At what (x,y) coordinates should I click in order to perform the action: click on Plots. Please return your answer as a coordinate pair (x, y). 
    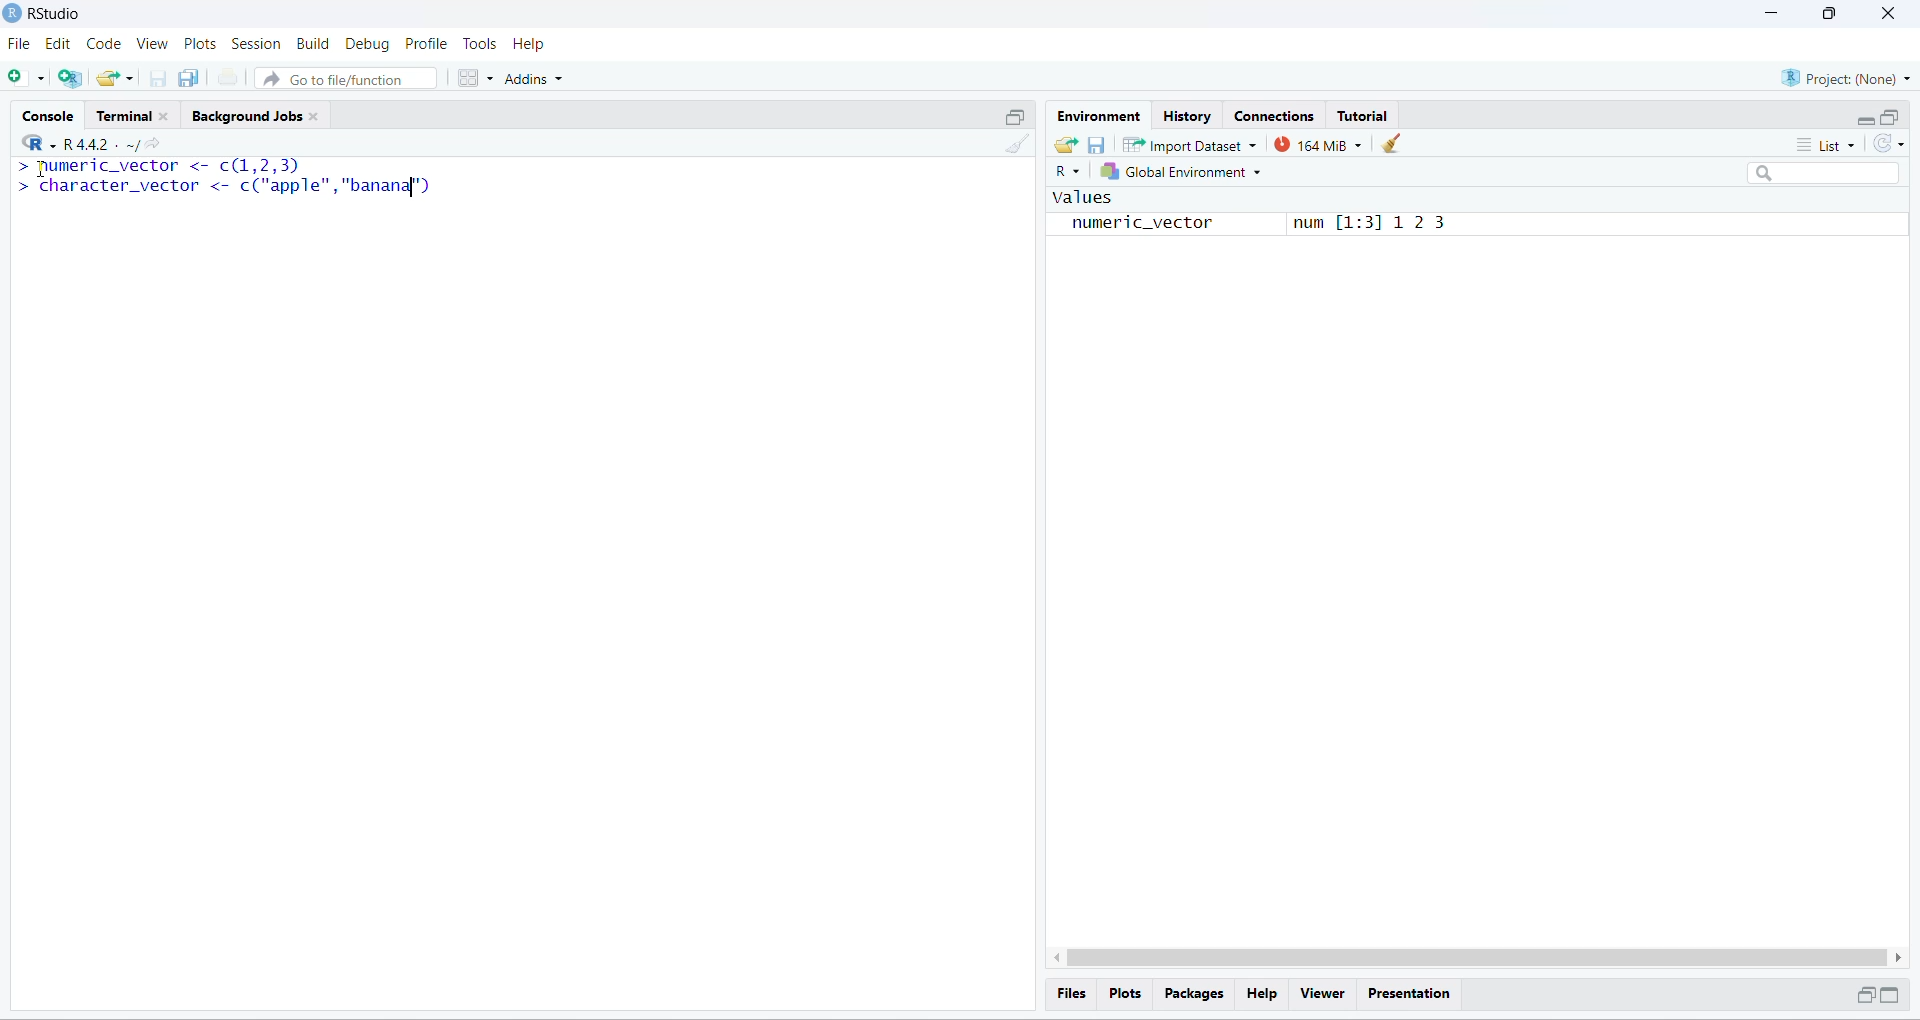
    Looking at the image, I should click on (1123, 992).